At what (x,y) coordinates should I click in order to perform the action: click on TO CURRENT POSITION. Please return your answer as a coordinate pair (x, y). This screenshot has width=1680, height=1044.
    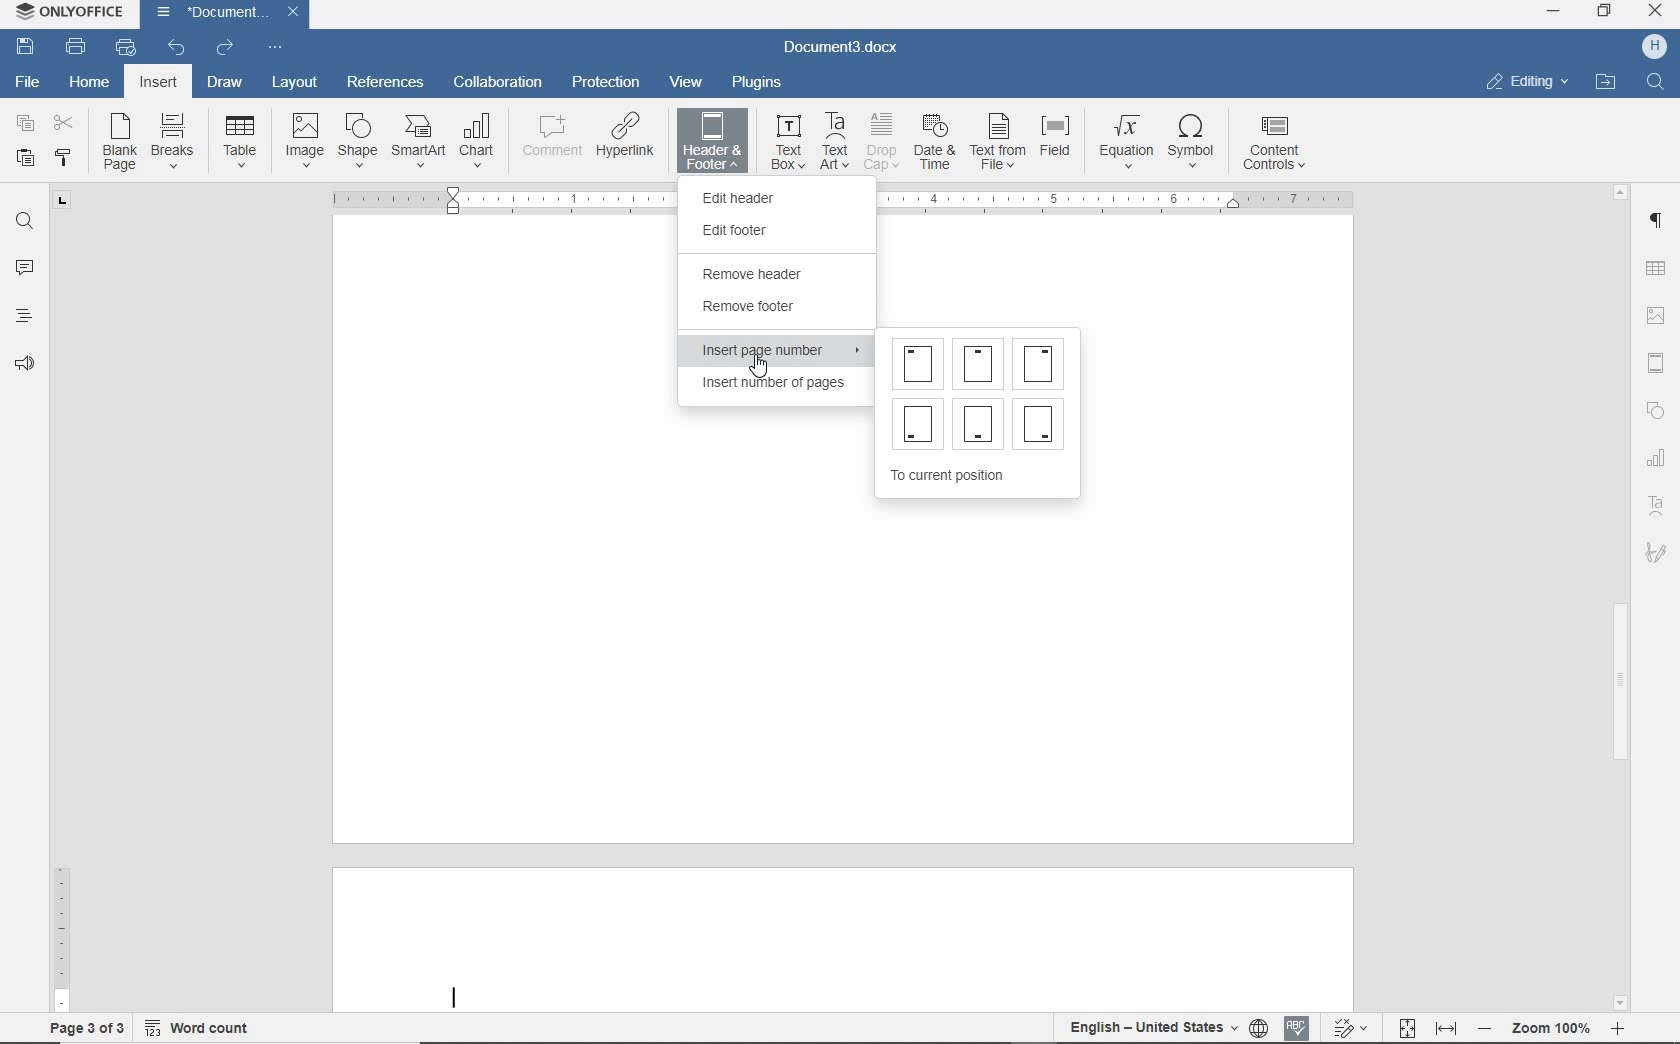
    Looking at the image, I should click on (952, 477).